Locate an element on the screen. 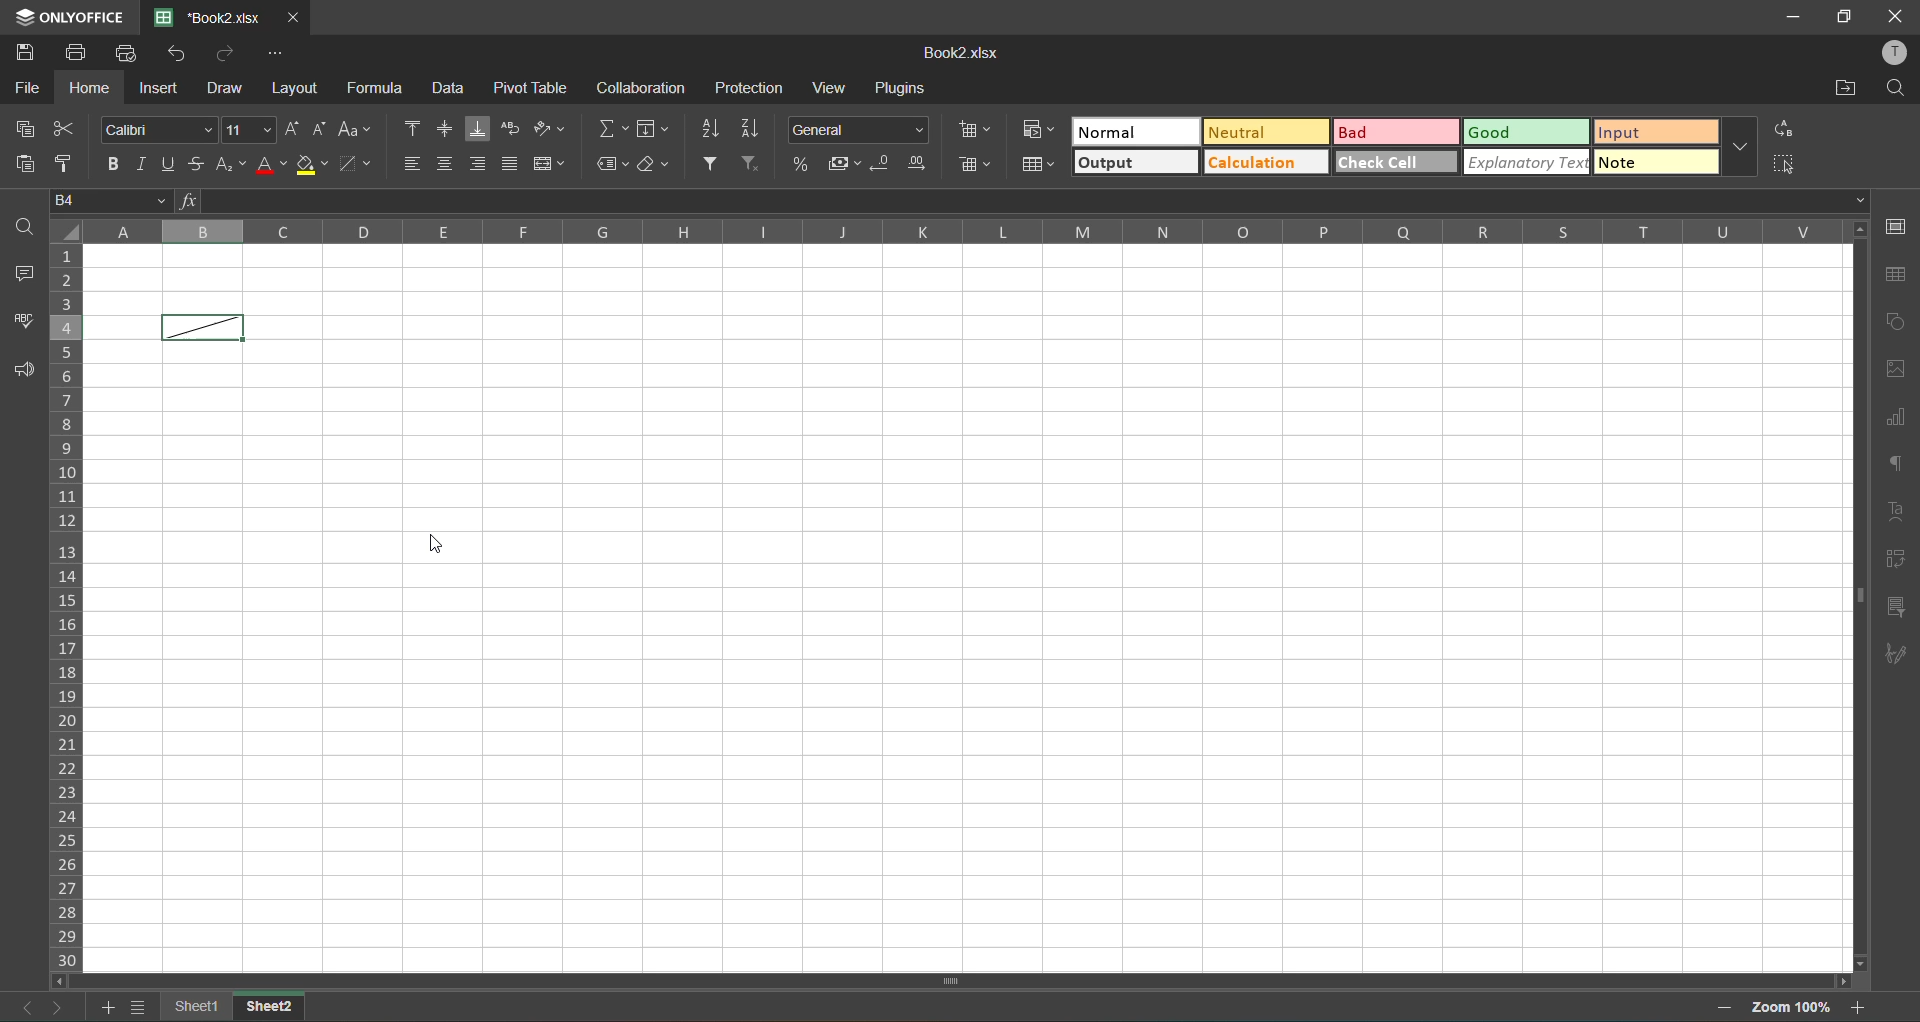  input is located at coordinates (1653, 132).